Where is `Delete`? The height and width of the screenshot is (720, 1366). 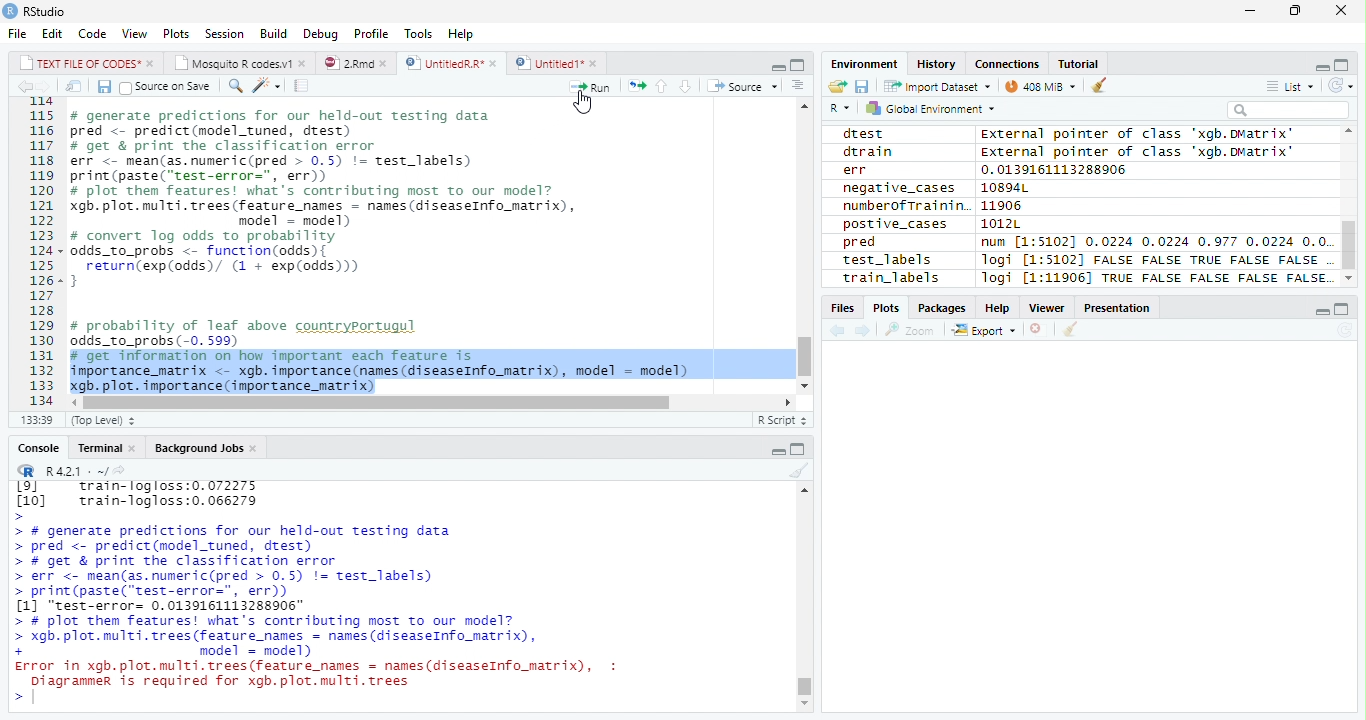 Delete is located at coordinates (1037, 329).